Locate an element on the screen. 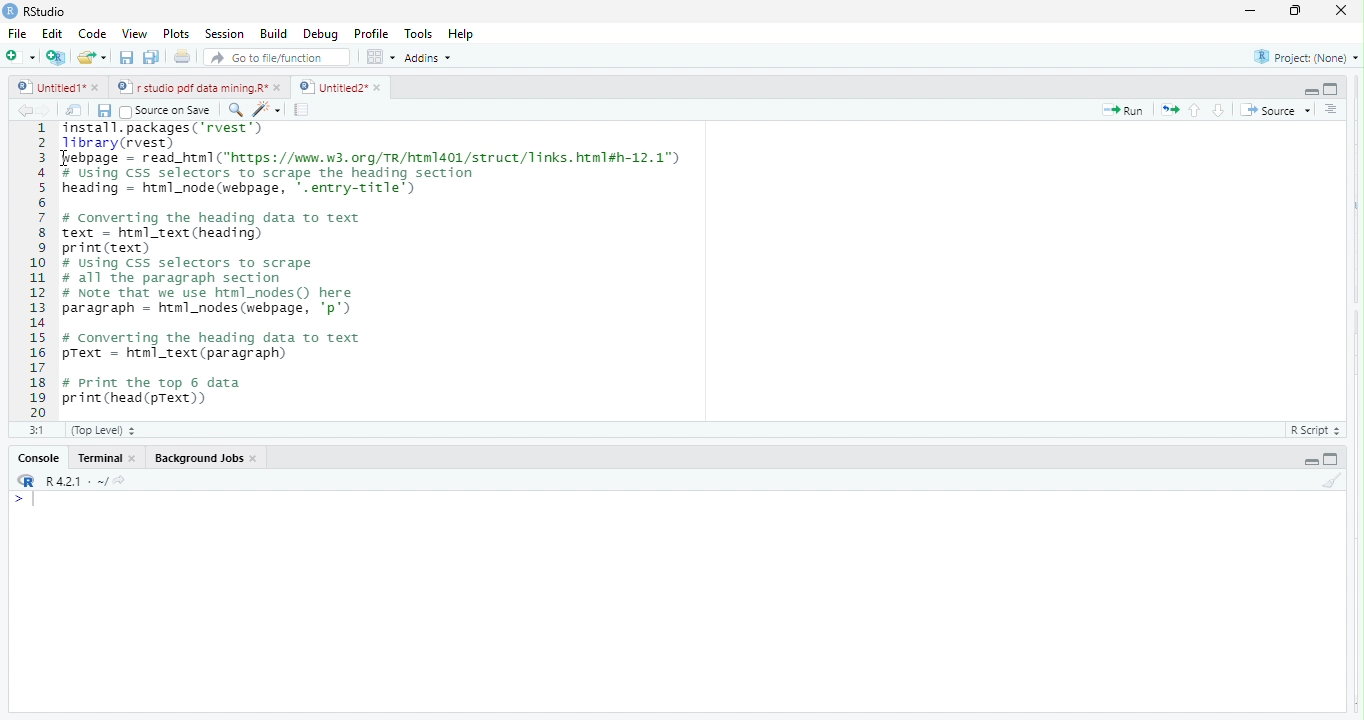 The image size is (1364, 720). go to next section/chunk is located at coordinates (1220, 110).